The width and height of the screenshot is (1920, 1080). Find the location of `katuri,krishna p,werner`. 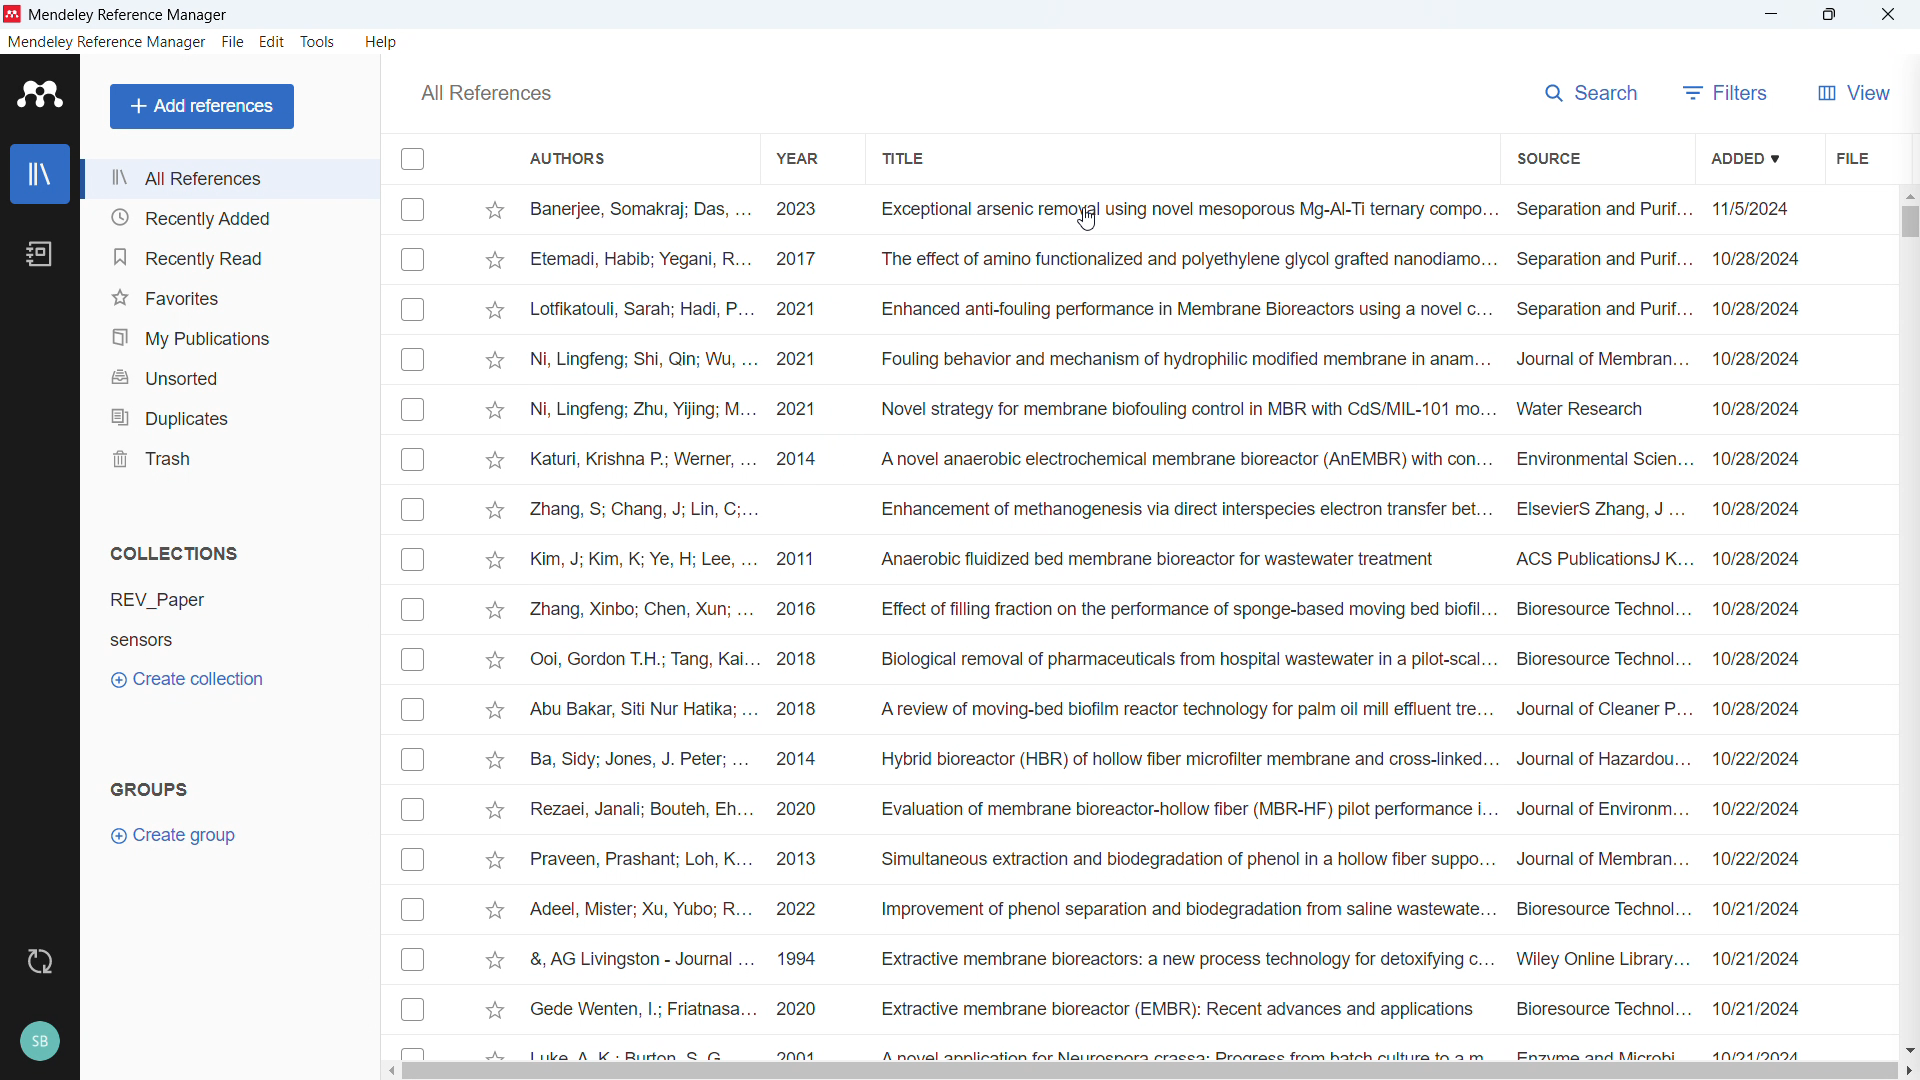

katuri,krishna p,werner is located at coordinates (641, 457).